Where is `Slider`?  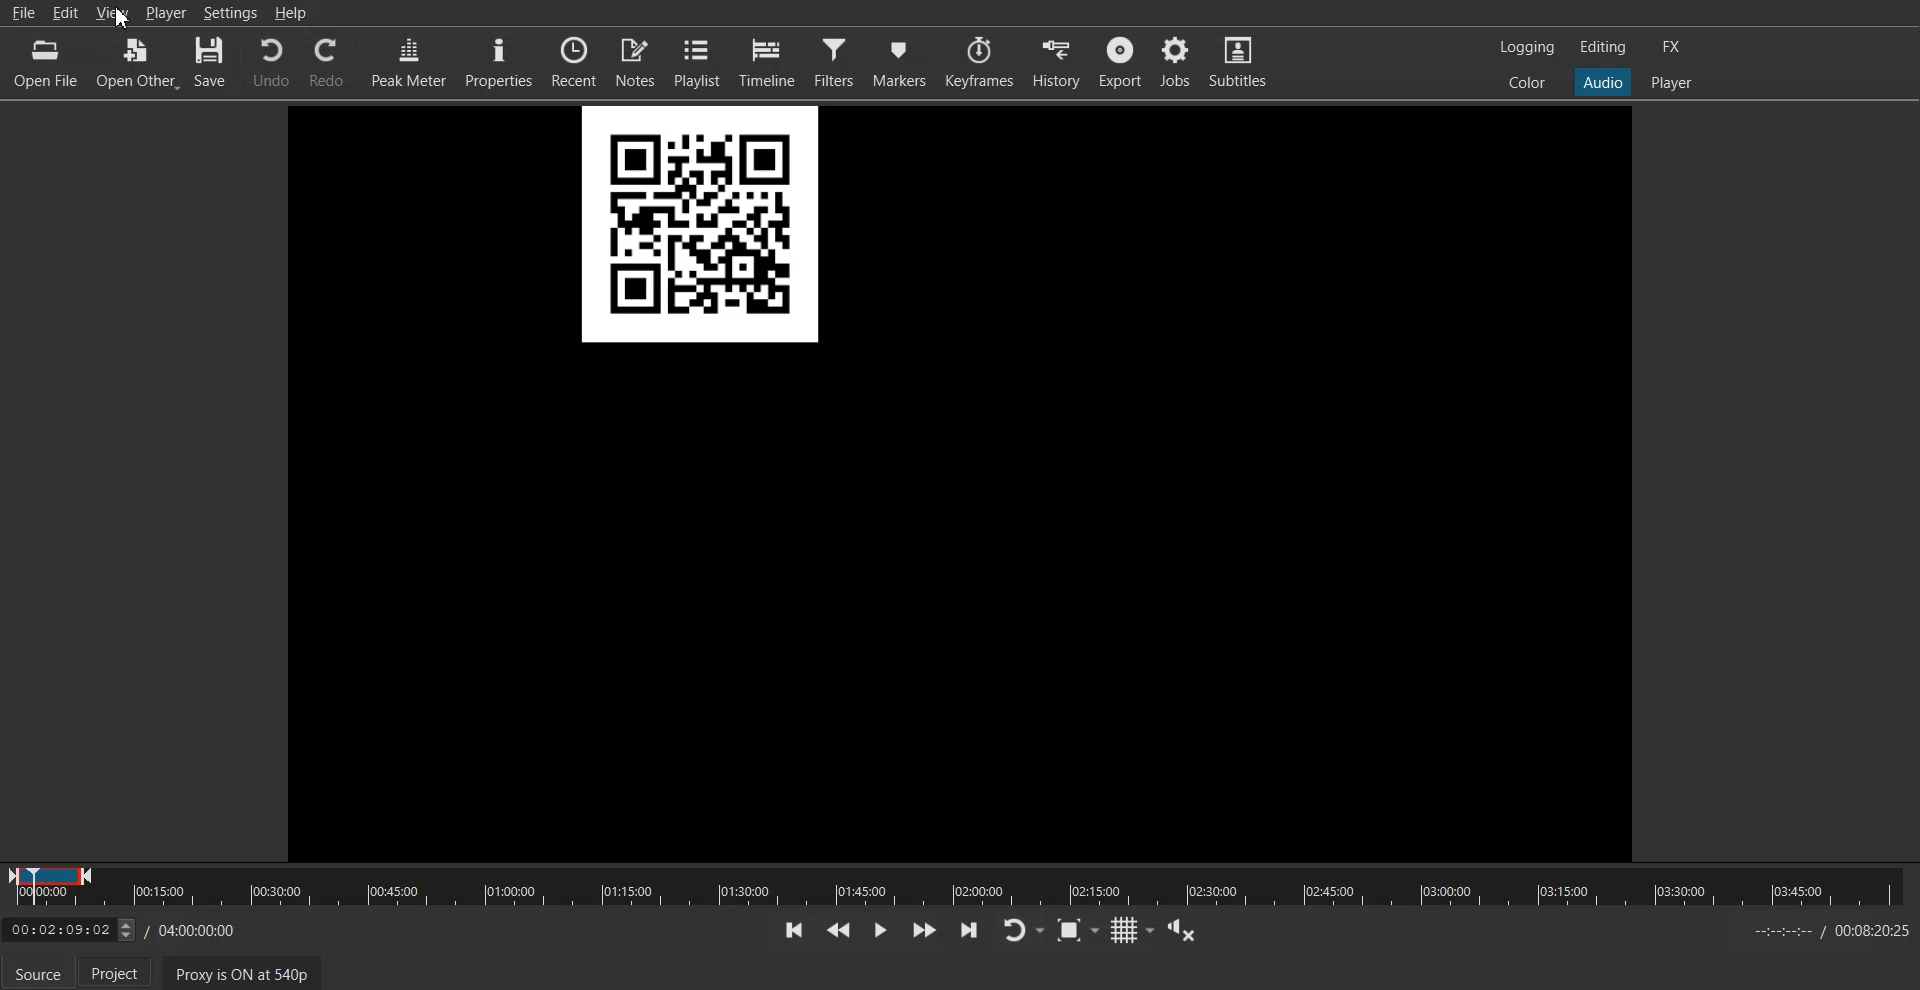
Slider is located at coordinates (960, 885).